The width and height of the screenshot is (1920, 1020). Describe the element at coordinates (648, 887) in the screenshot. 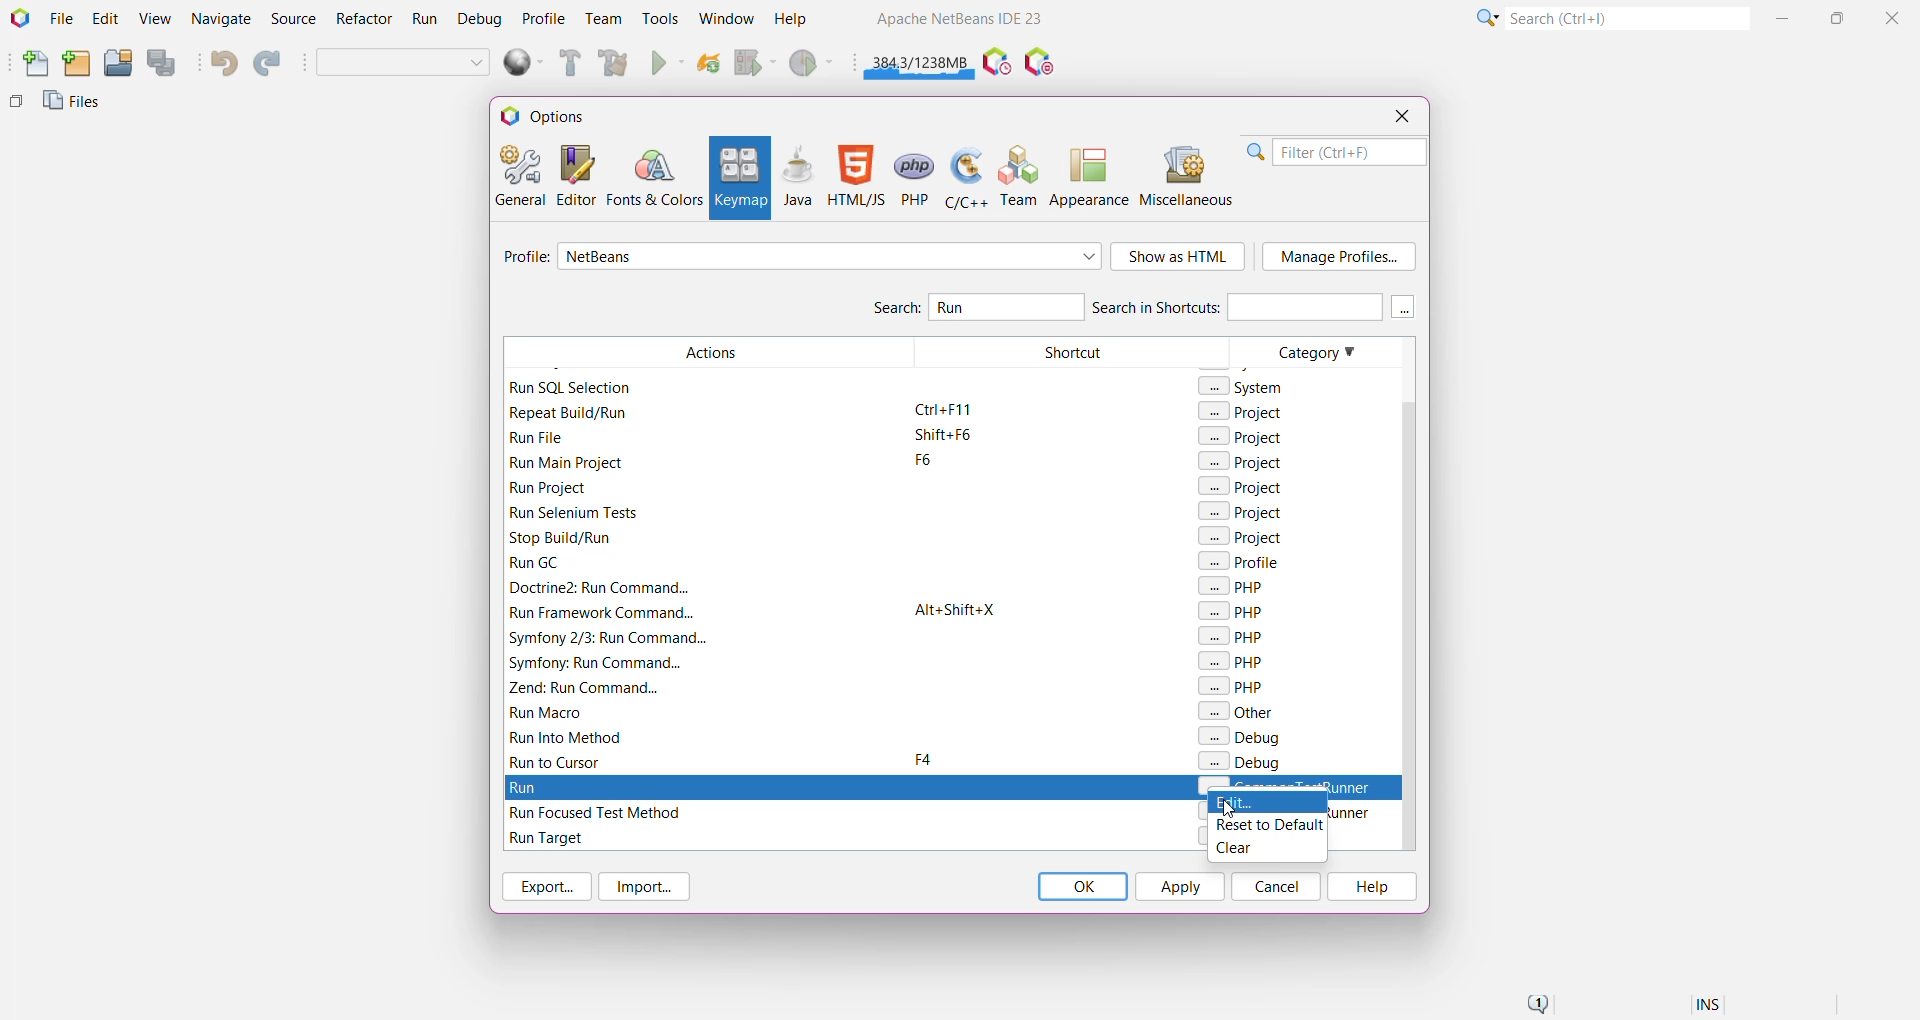

I see `Import` at that location.